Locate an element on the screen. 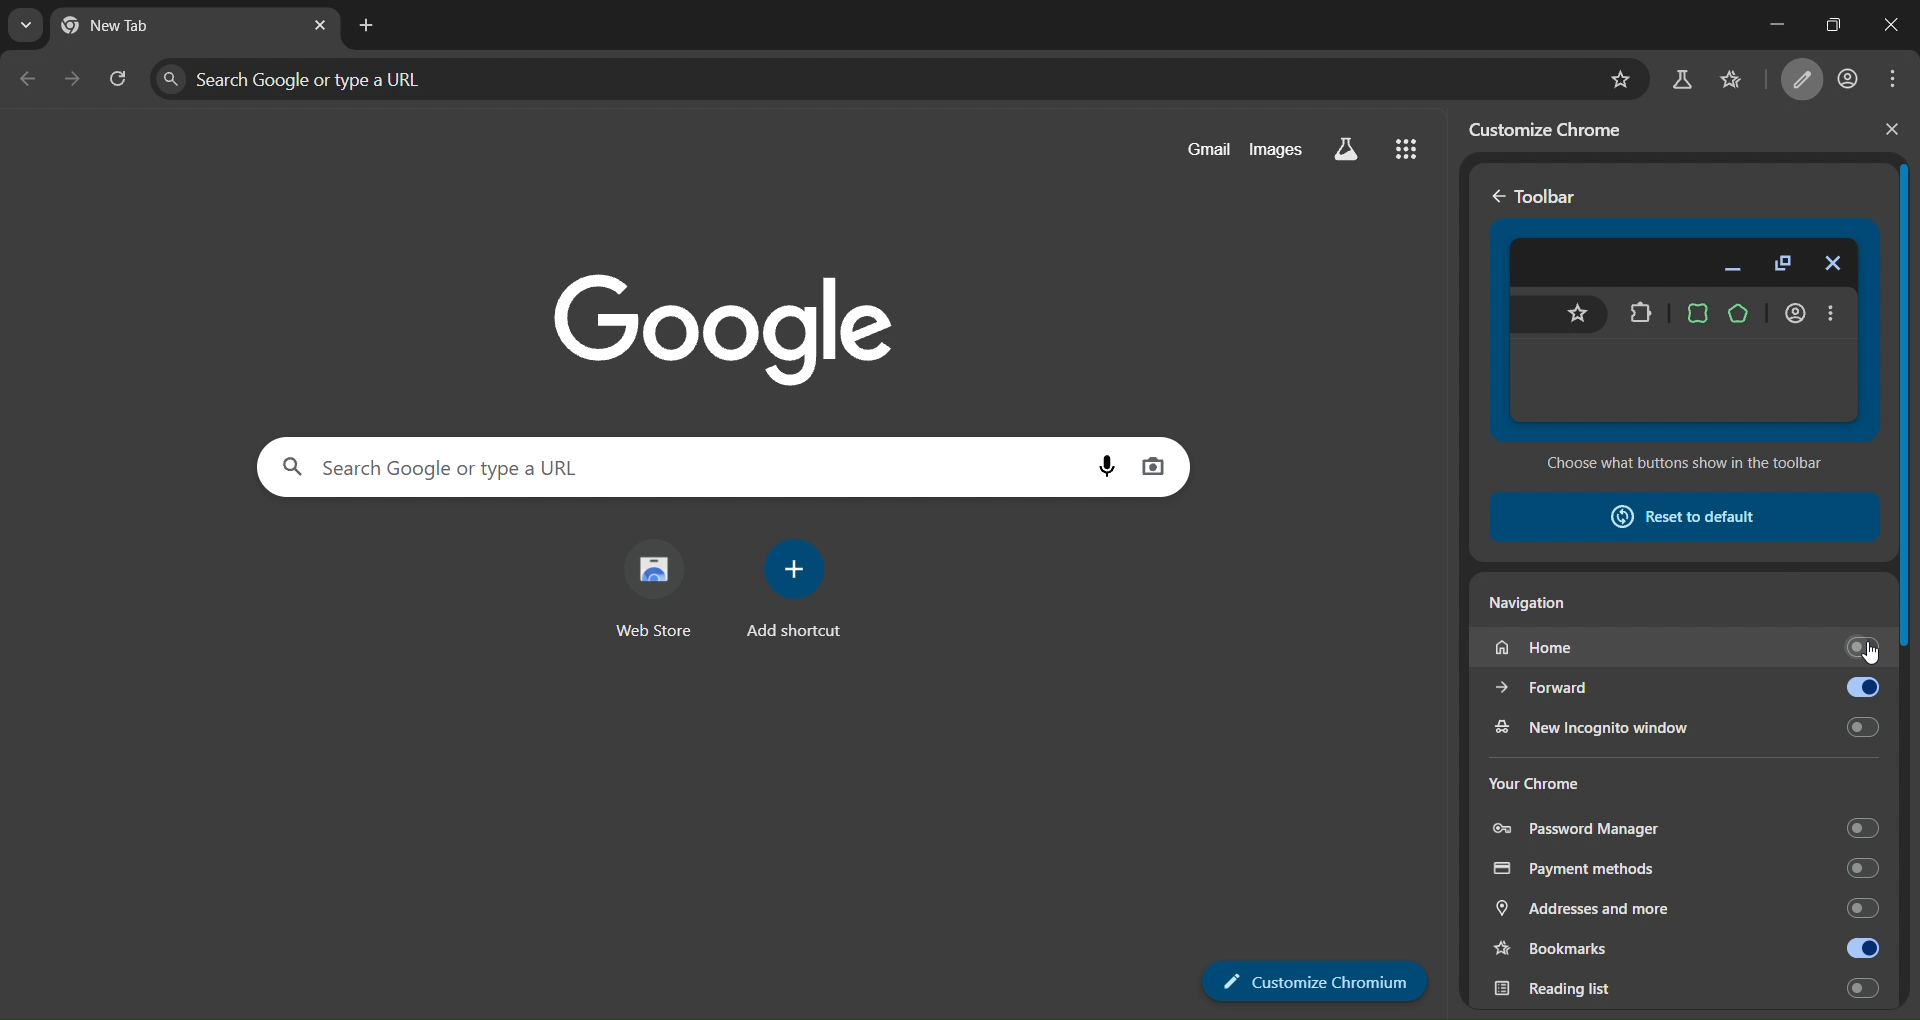 Image resolution: width=1920 pixels, height=1020 pixels. google apps is located at coordinates (1416, 152).